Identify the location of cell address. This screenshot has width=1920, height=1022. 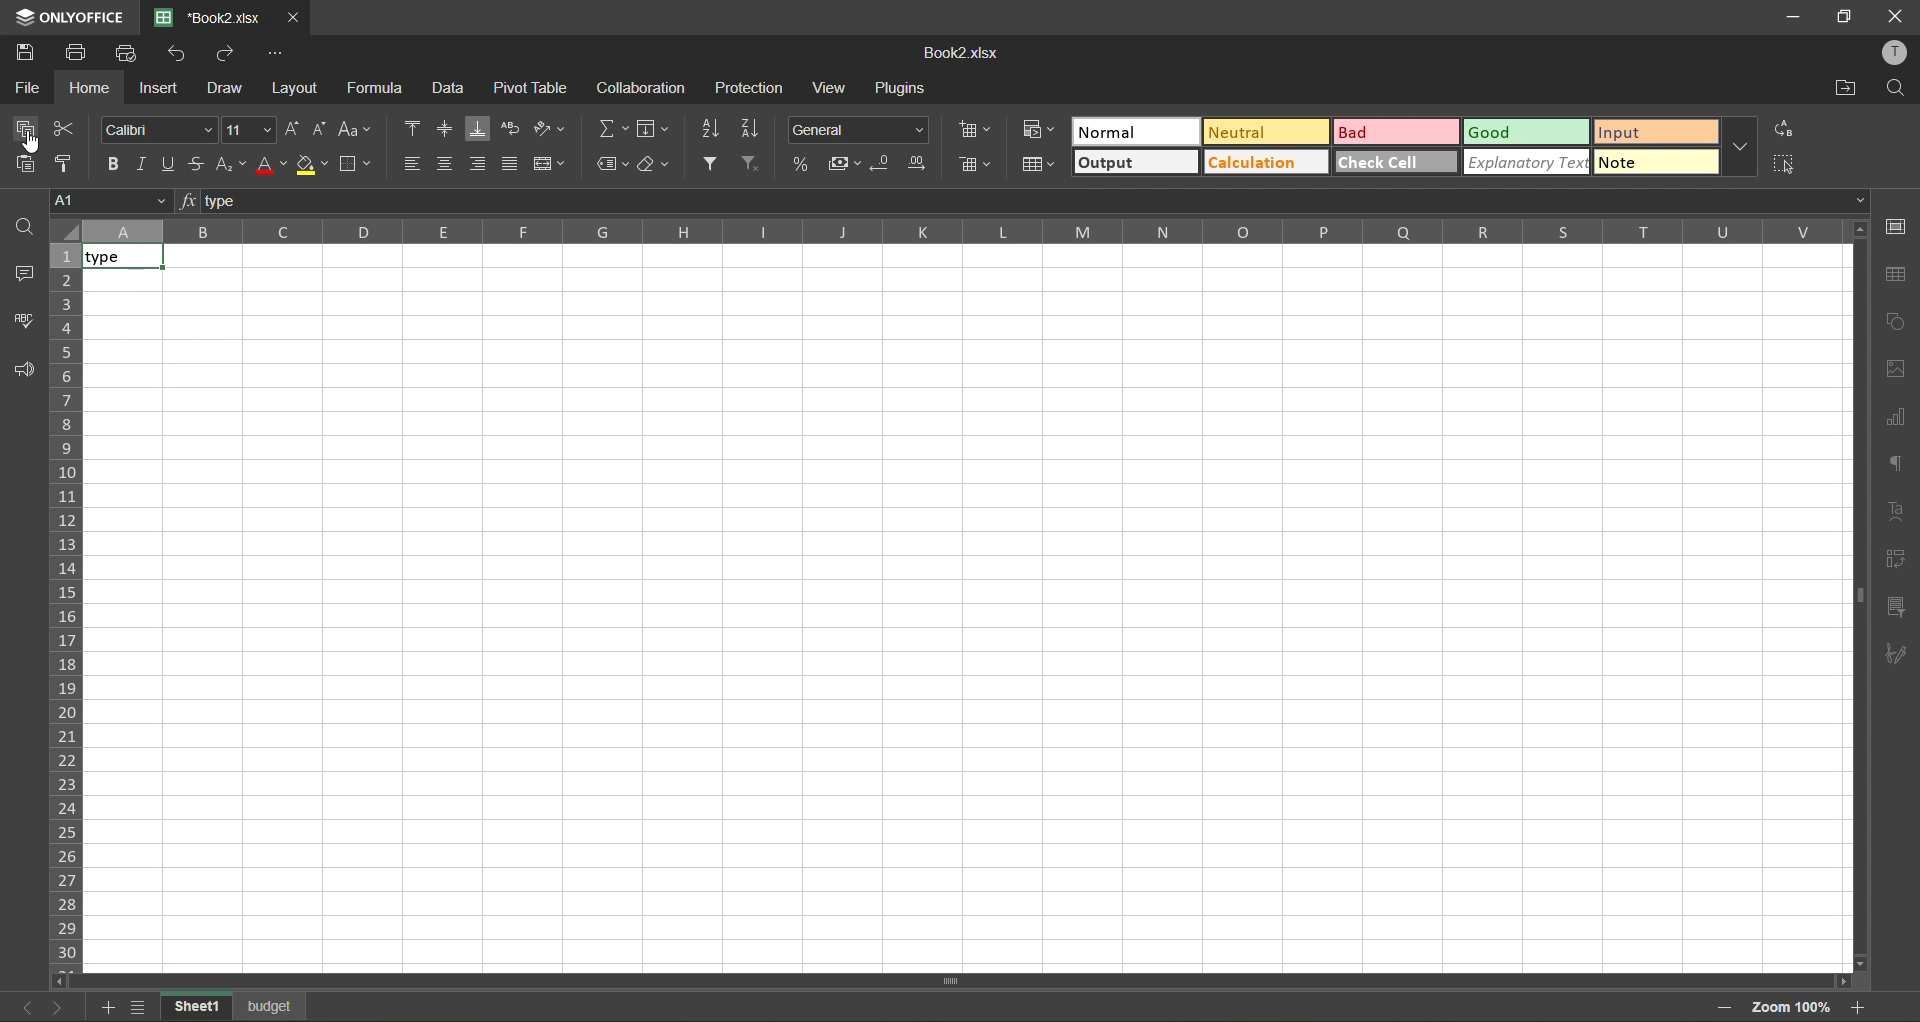
(113, 202).